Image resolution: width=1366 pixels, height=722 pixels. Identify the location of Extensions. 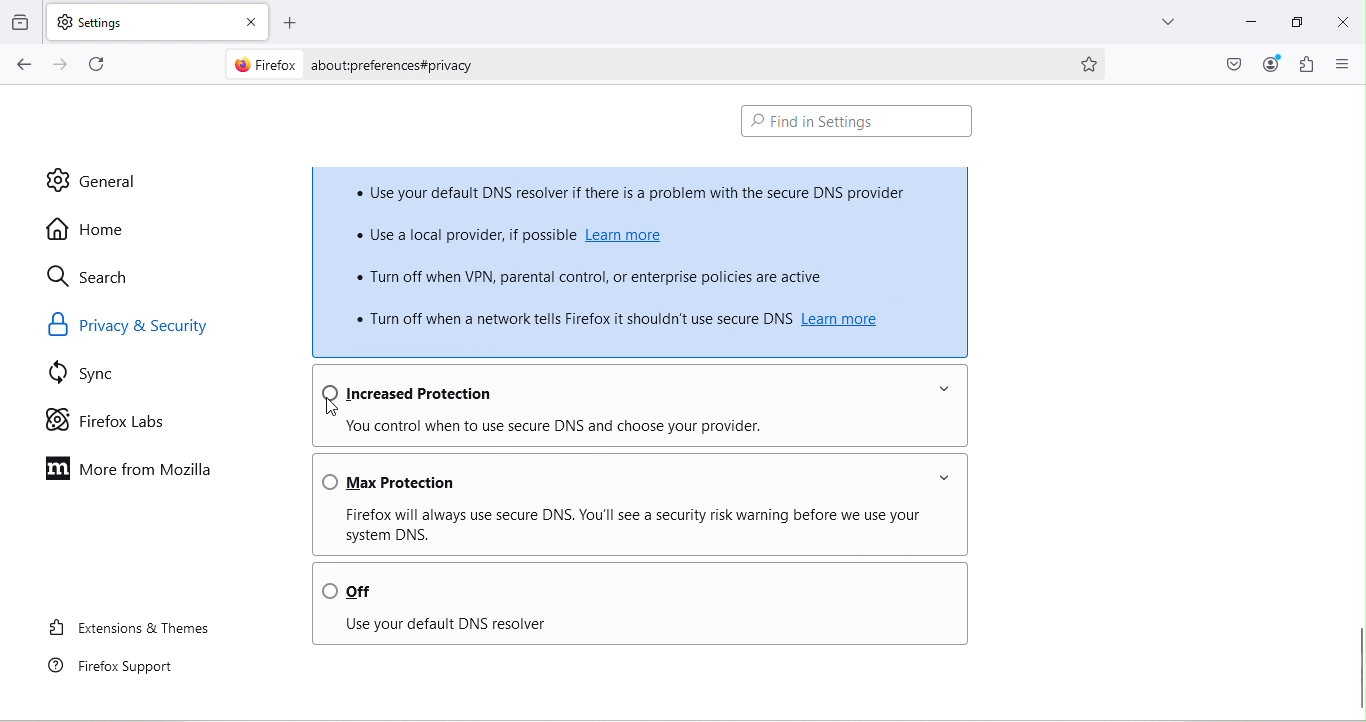
(1306, 64).